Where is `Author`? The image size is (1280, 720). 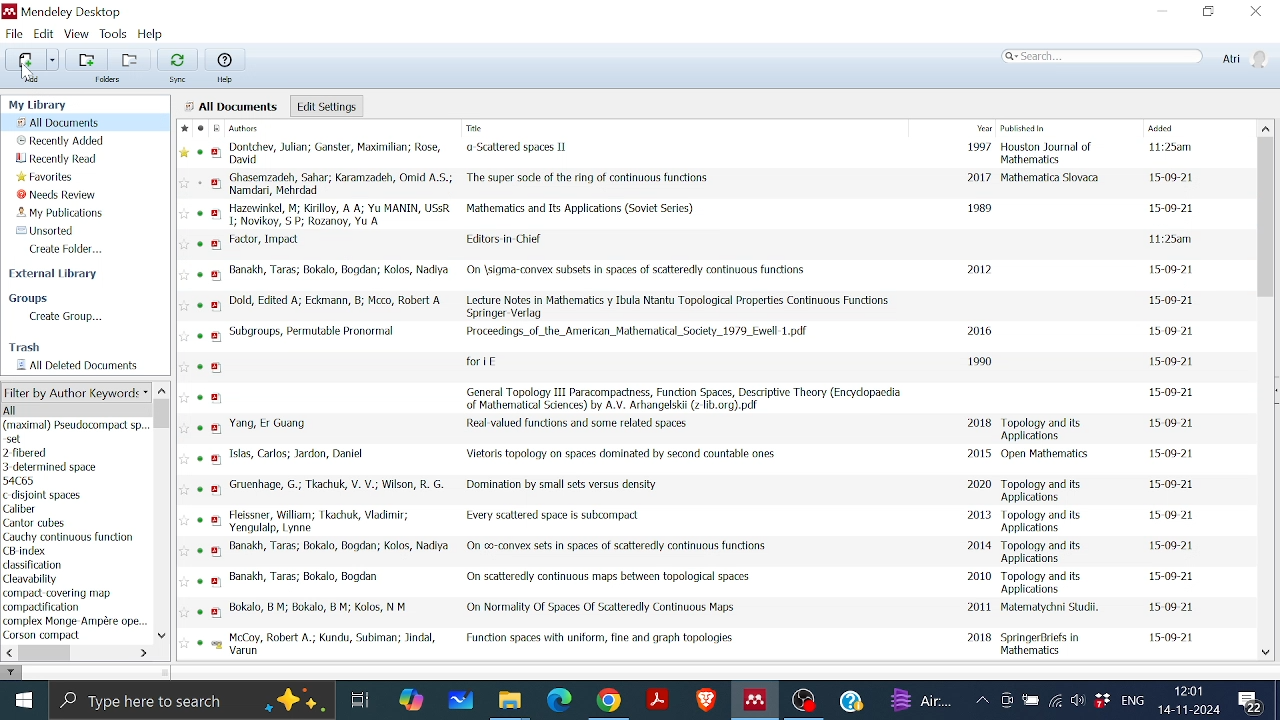
Author is located at coordinates (339, 301).